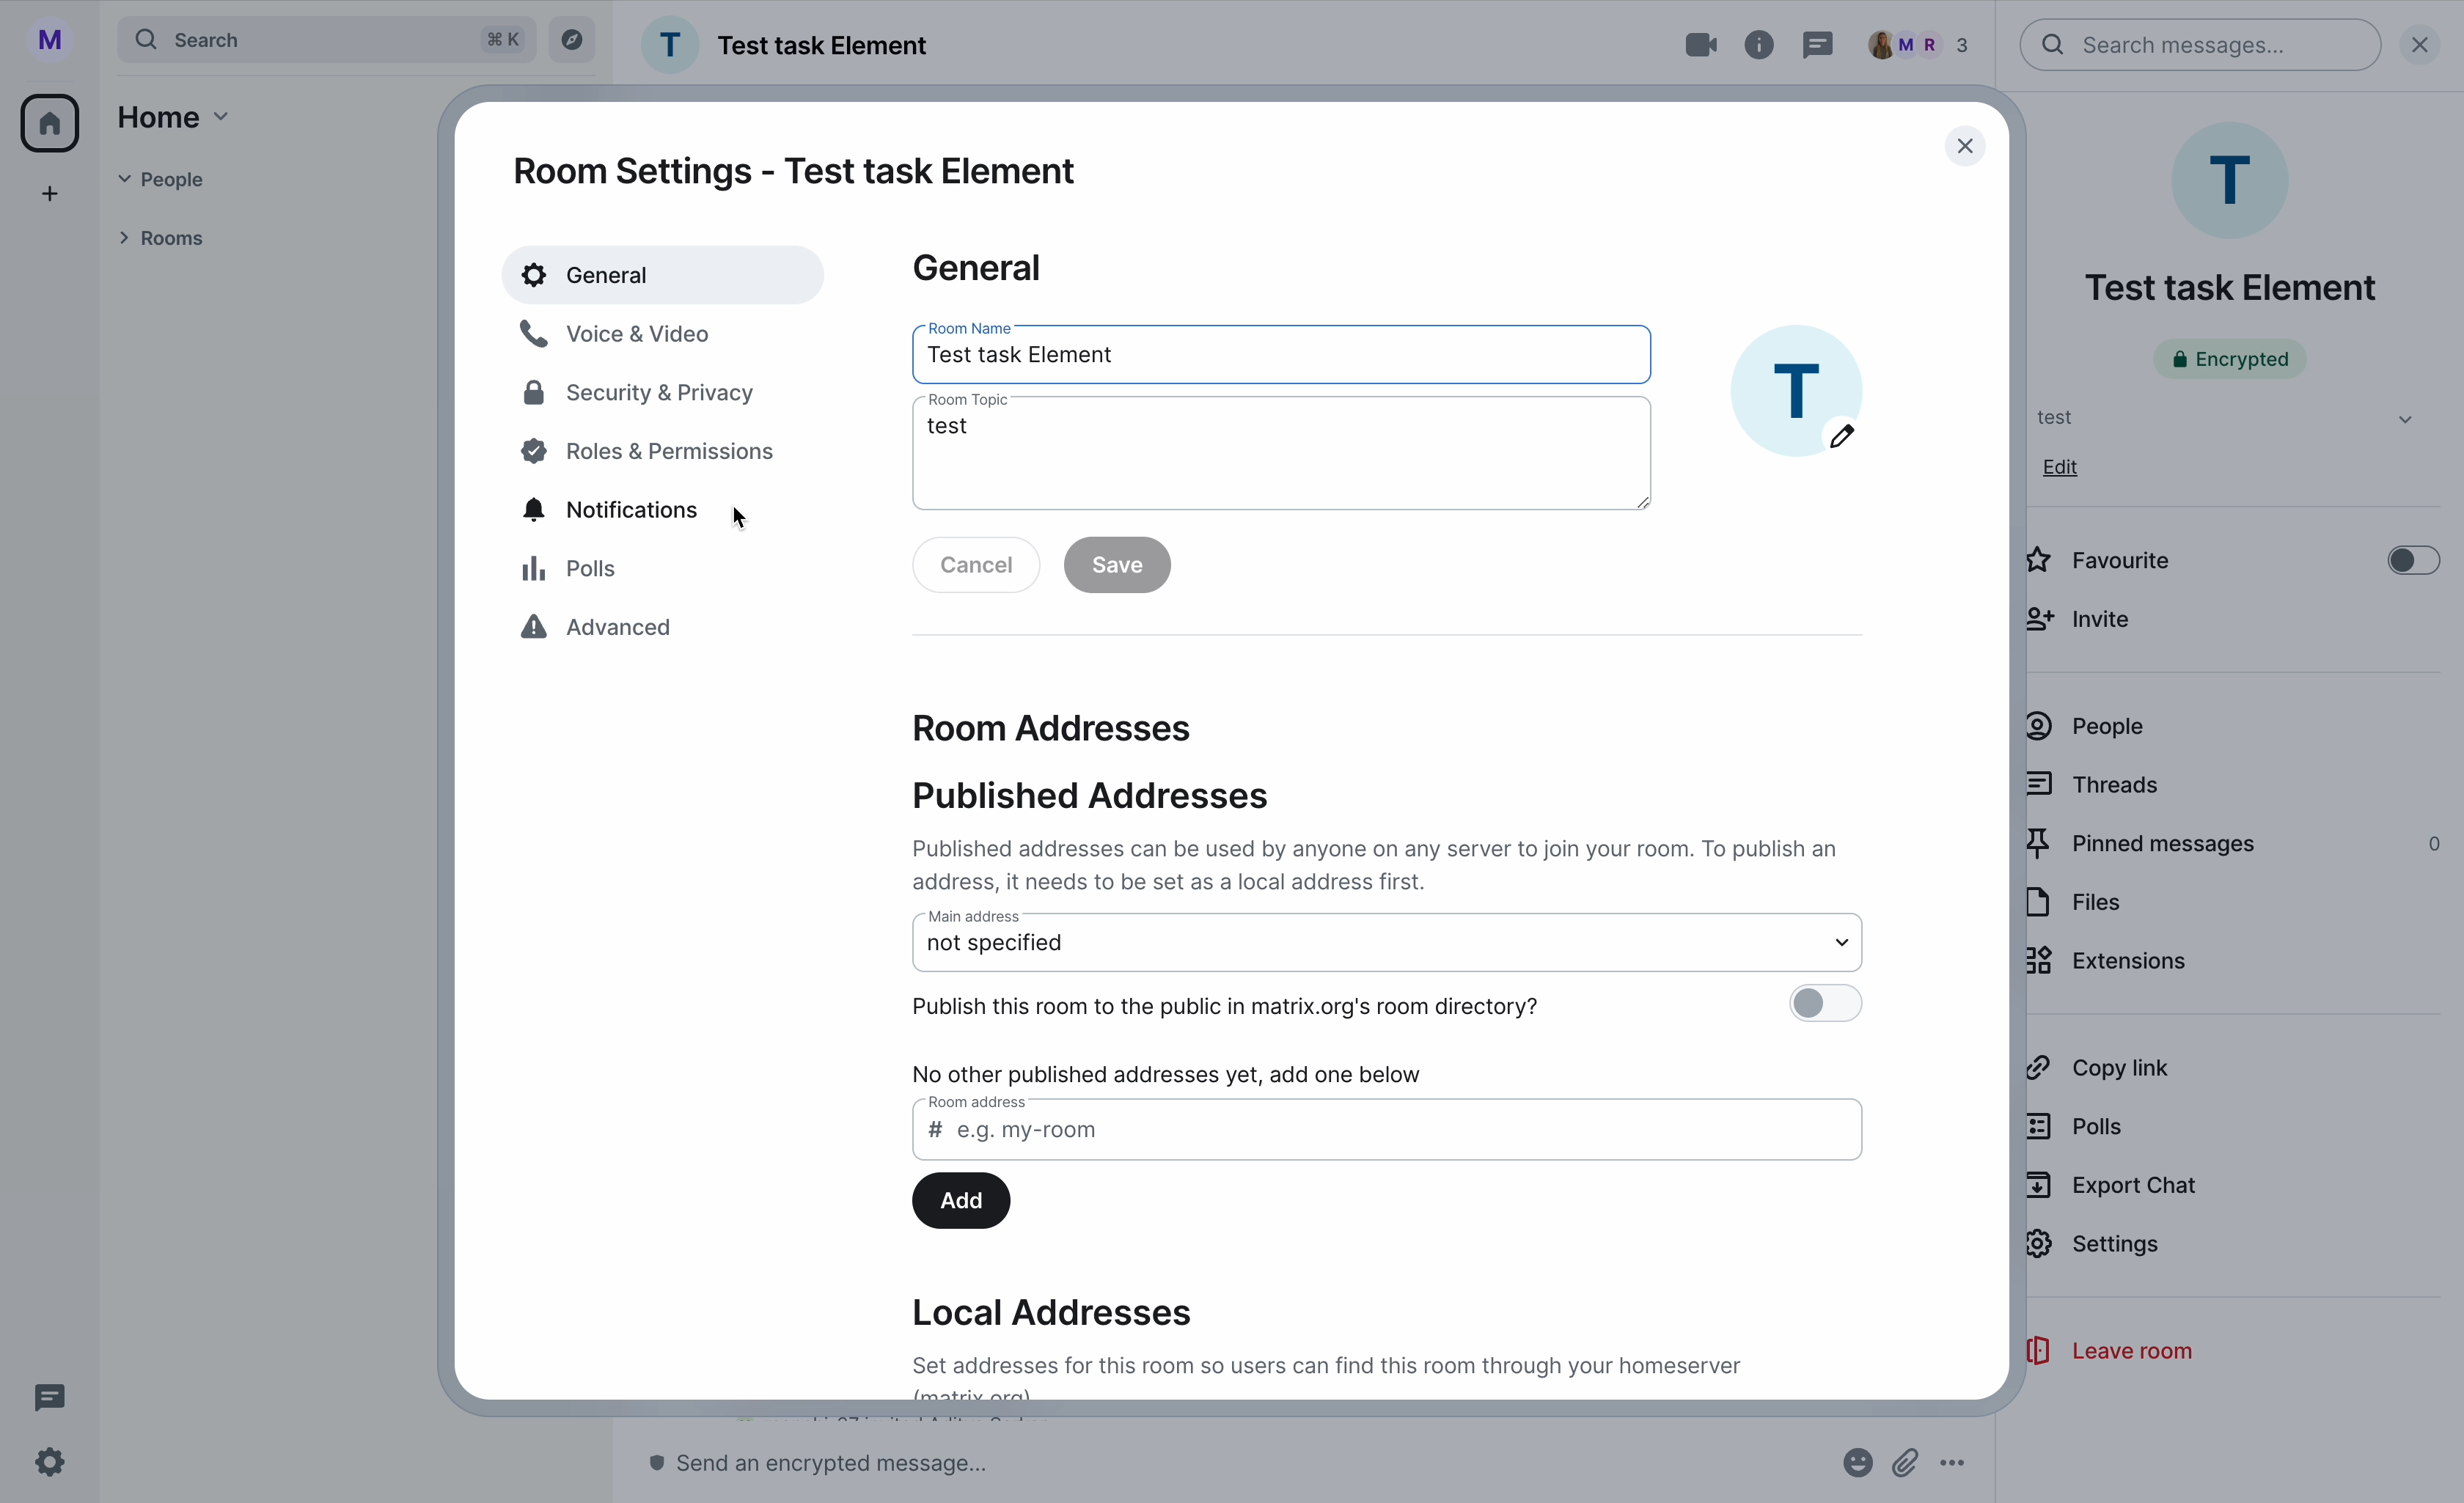 This screenshot has height=1503, width=2464. Describe the element at coordinates (1966, 144) in the screenshot. I see `close window` at that location.